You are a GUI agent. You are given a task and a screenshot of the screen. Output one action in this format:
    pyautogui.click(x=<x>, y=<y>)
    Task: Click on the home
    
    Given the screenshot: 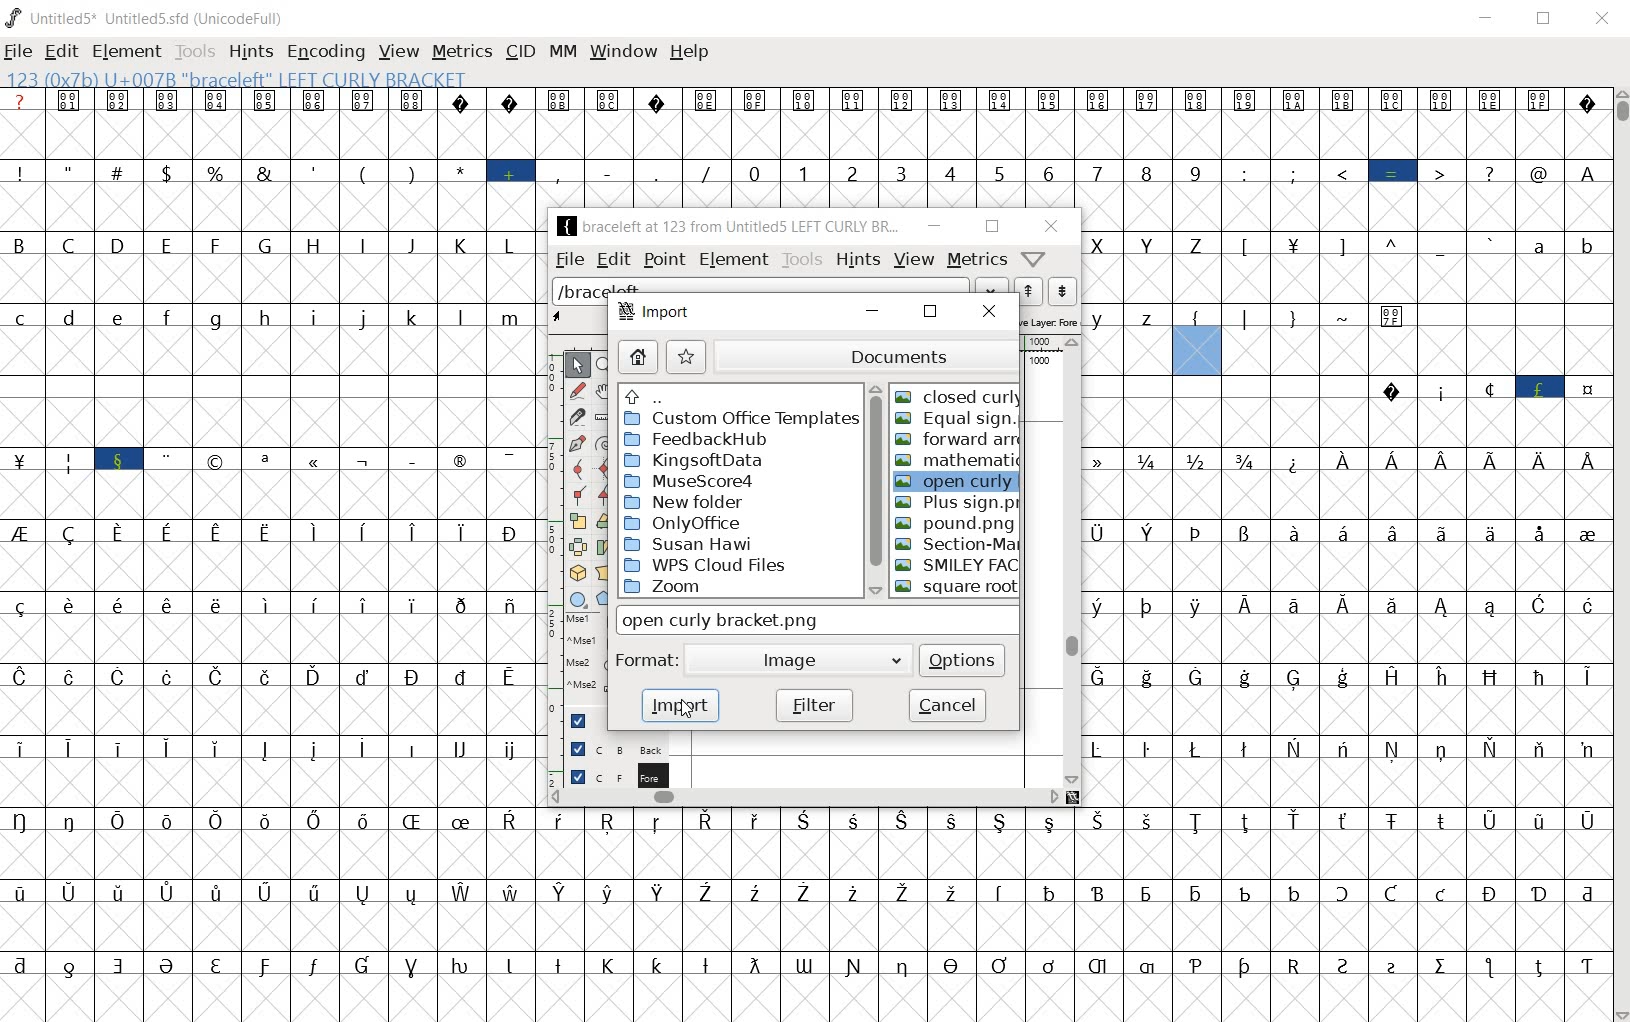 What is the action you would take?
    pyautogui.click(x=637, y=358)
    